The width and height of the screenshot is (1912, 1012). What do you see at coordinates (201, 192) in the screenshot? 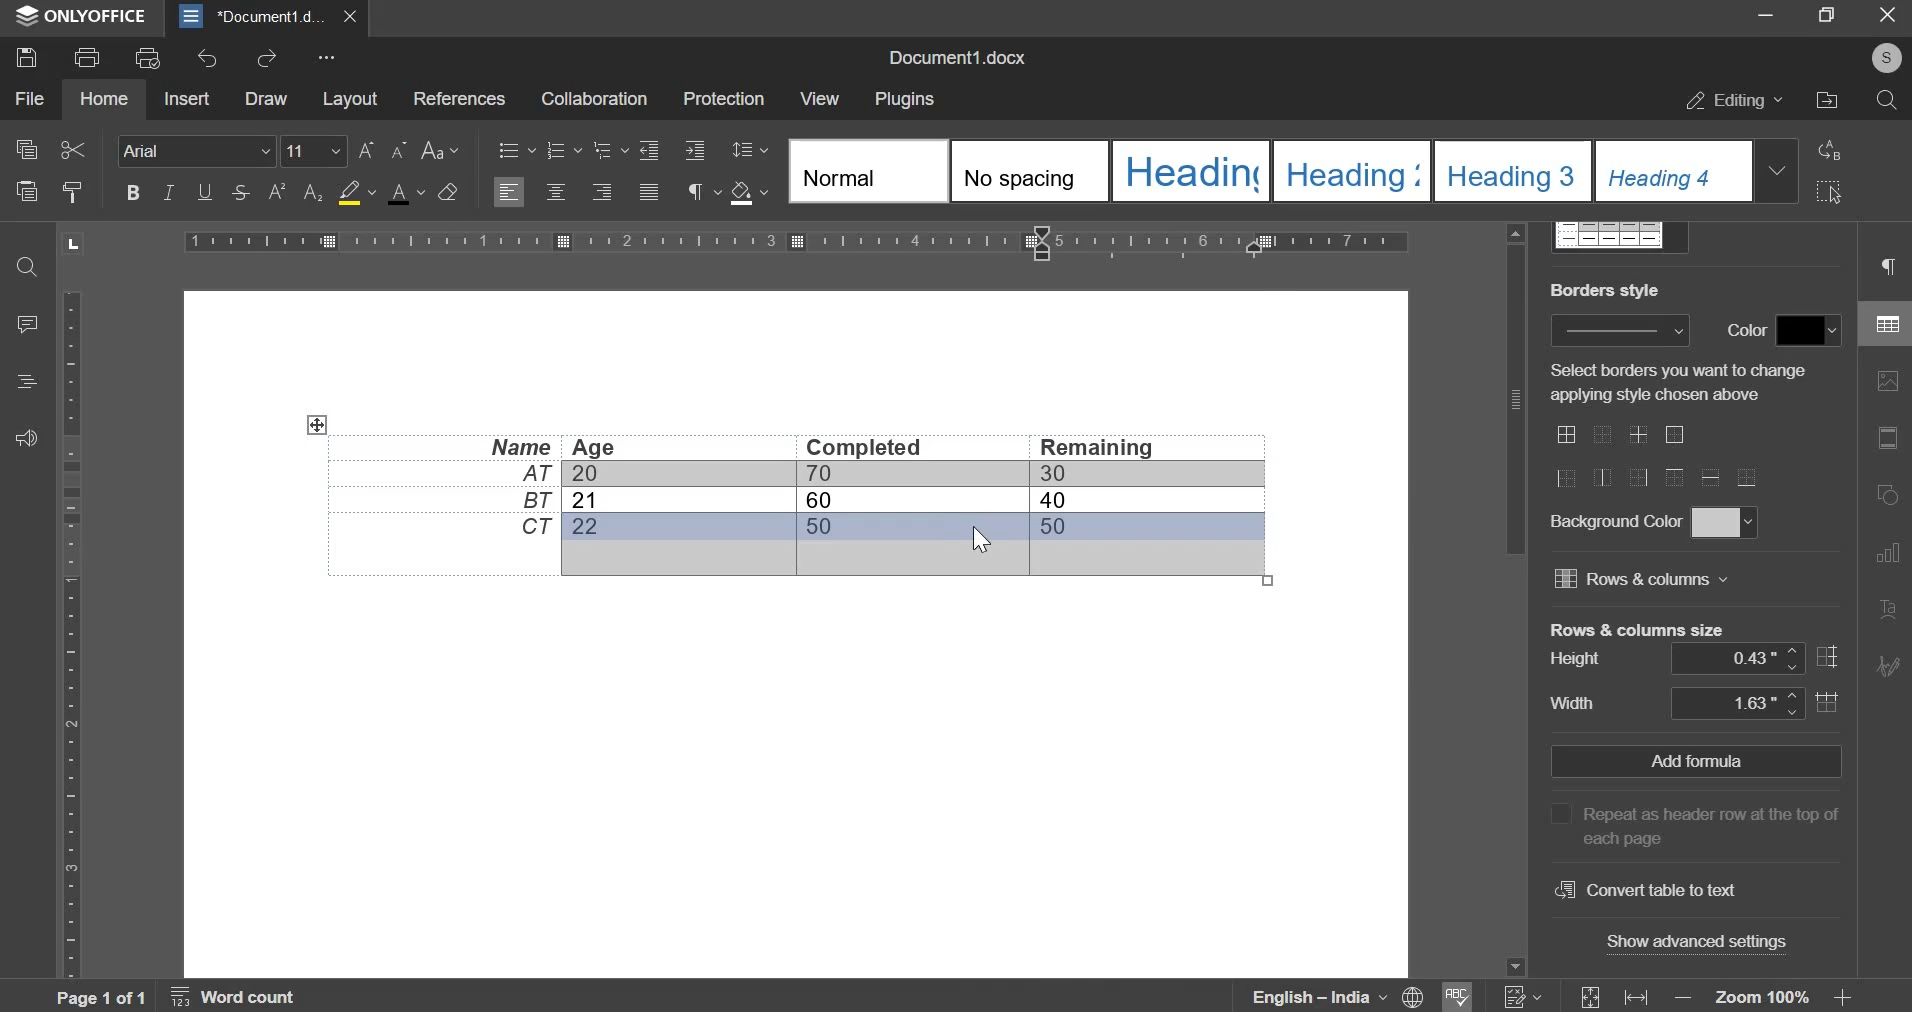
I see `underline` at bounding box center [201, 192].